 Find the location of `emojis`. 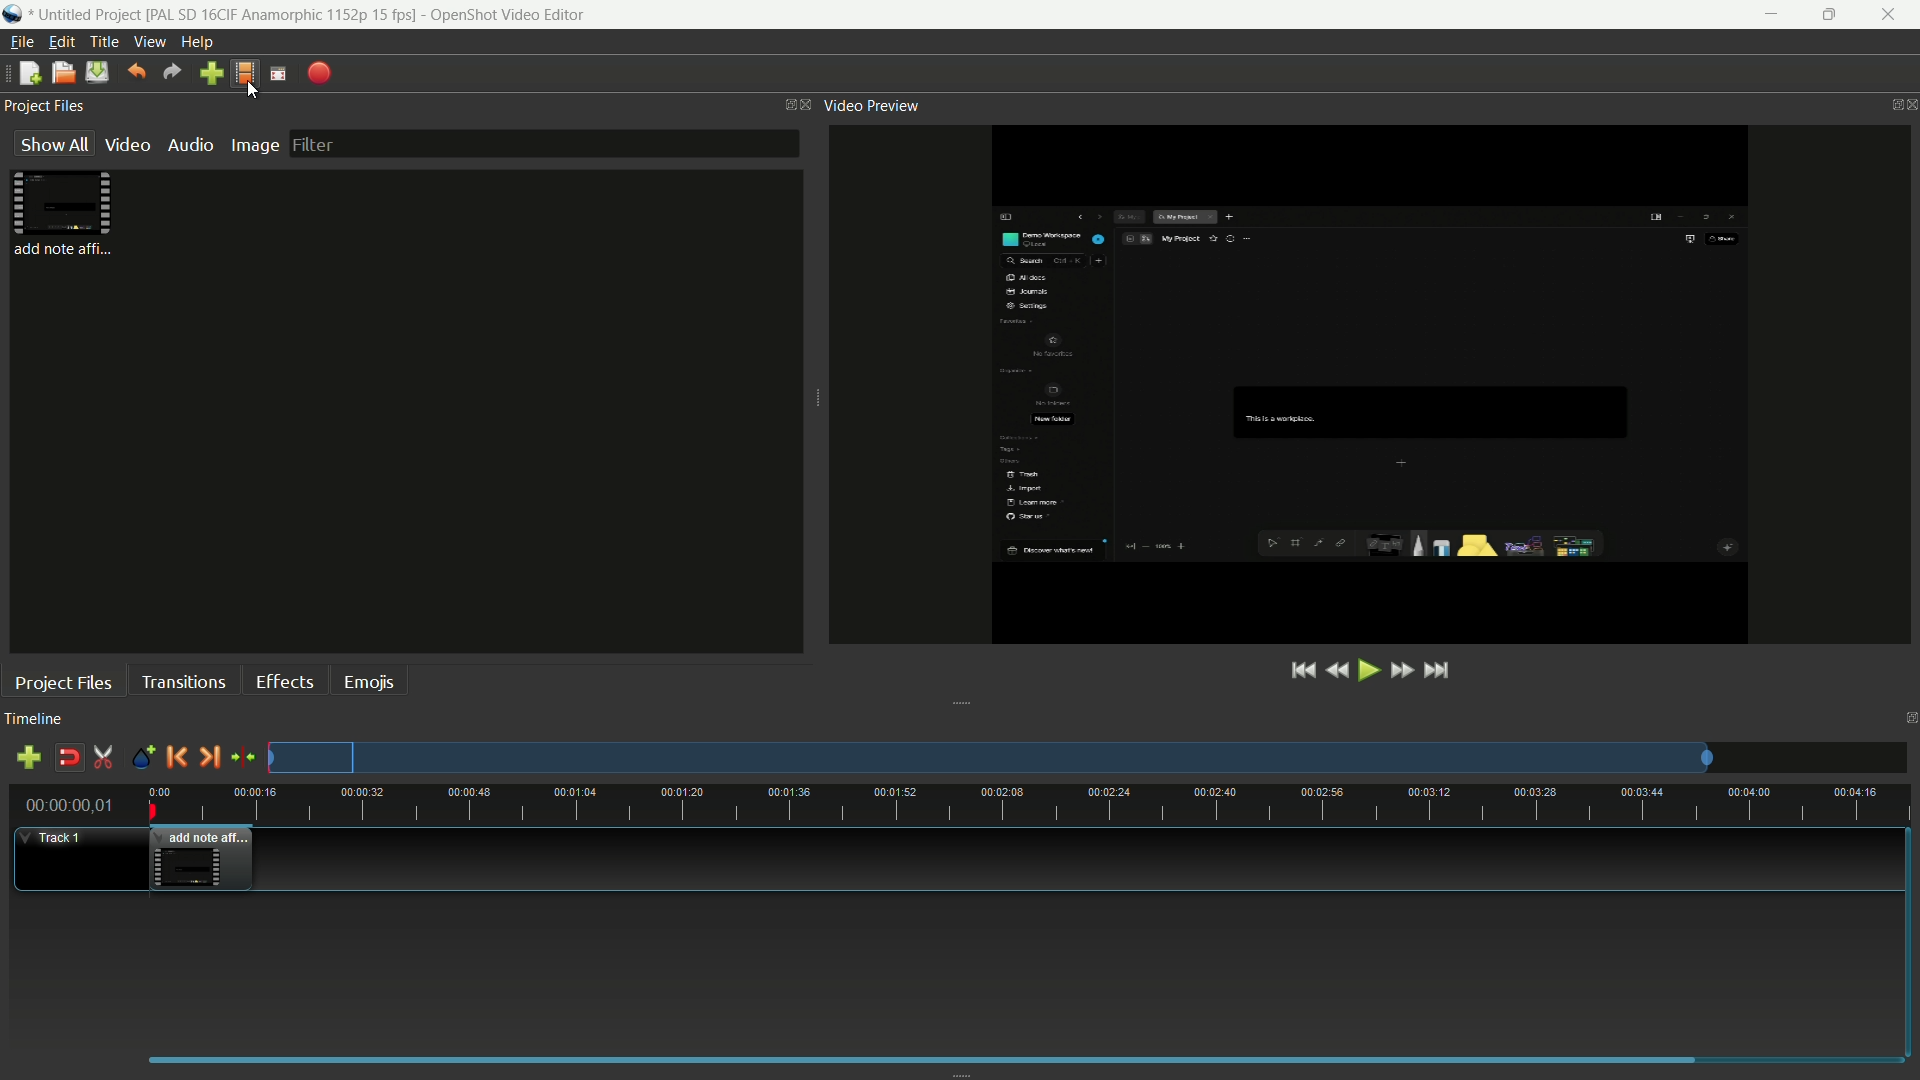

emojis is located at coordinates (369, 681).